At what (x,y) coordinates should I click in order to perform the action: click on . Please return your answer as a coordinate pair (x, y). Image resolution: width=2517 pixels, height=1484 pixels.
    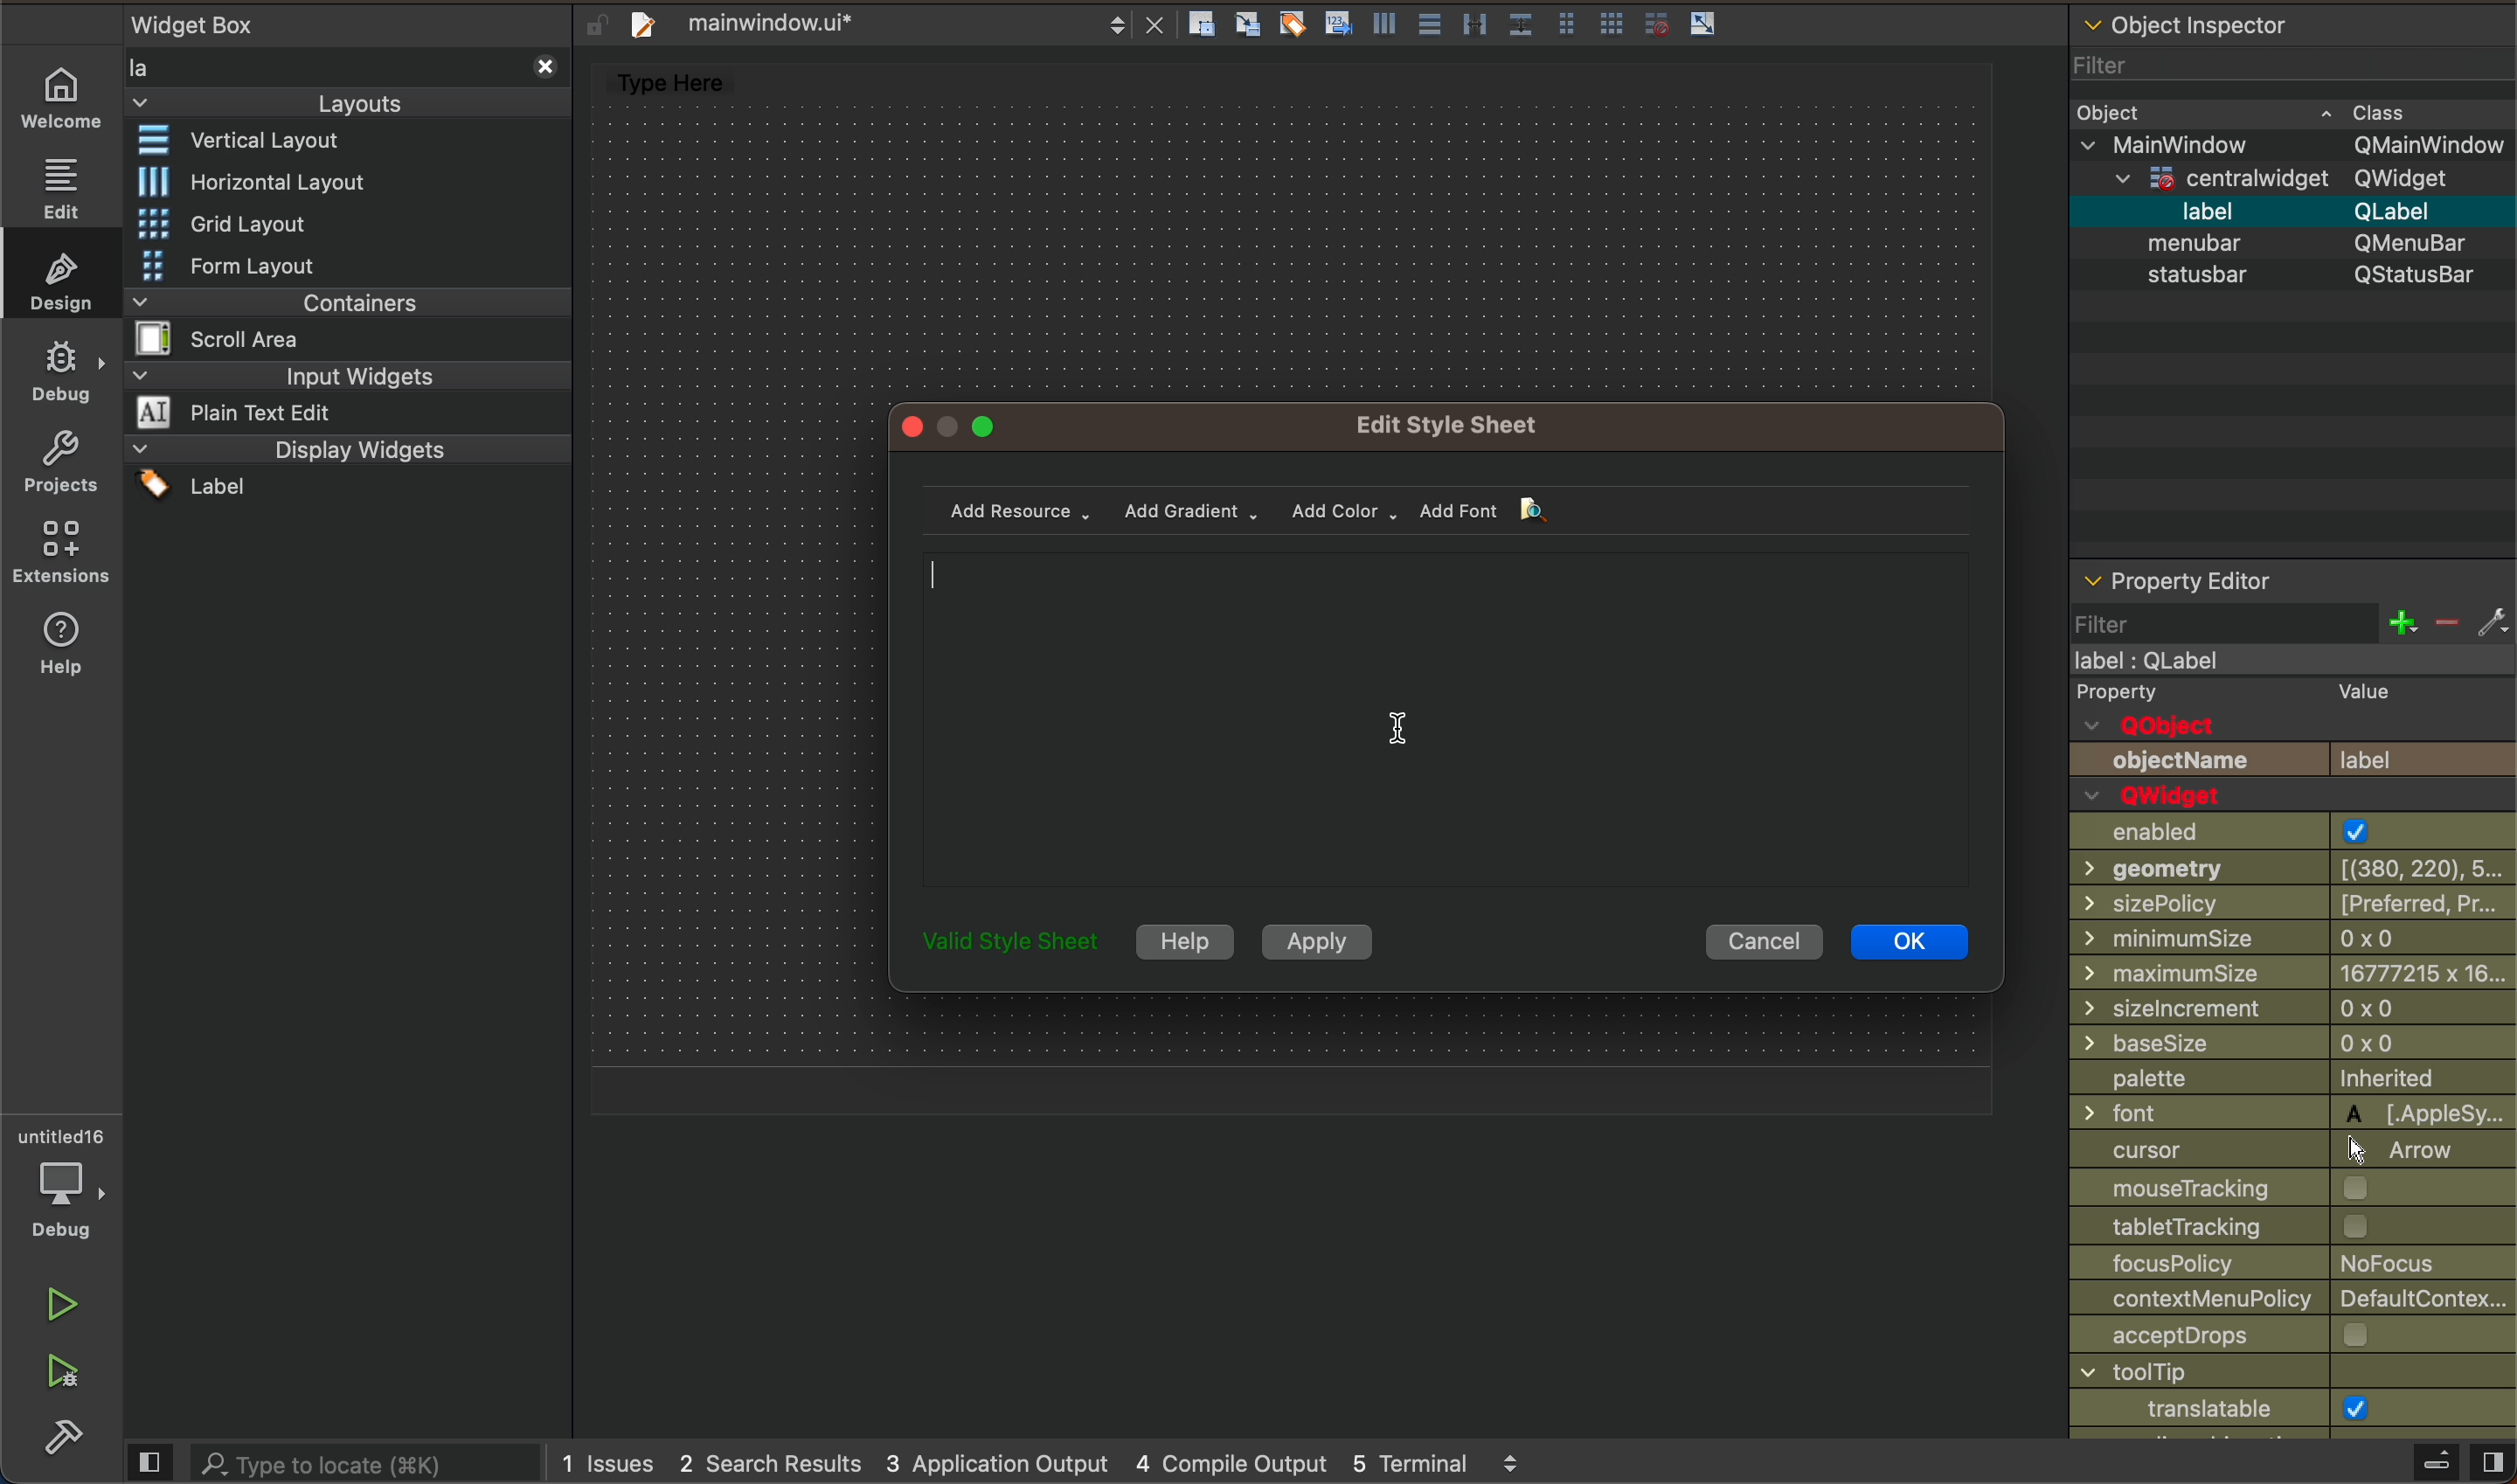
    Looking at the image, I should click on (2290, 1112).